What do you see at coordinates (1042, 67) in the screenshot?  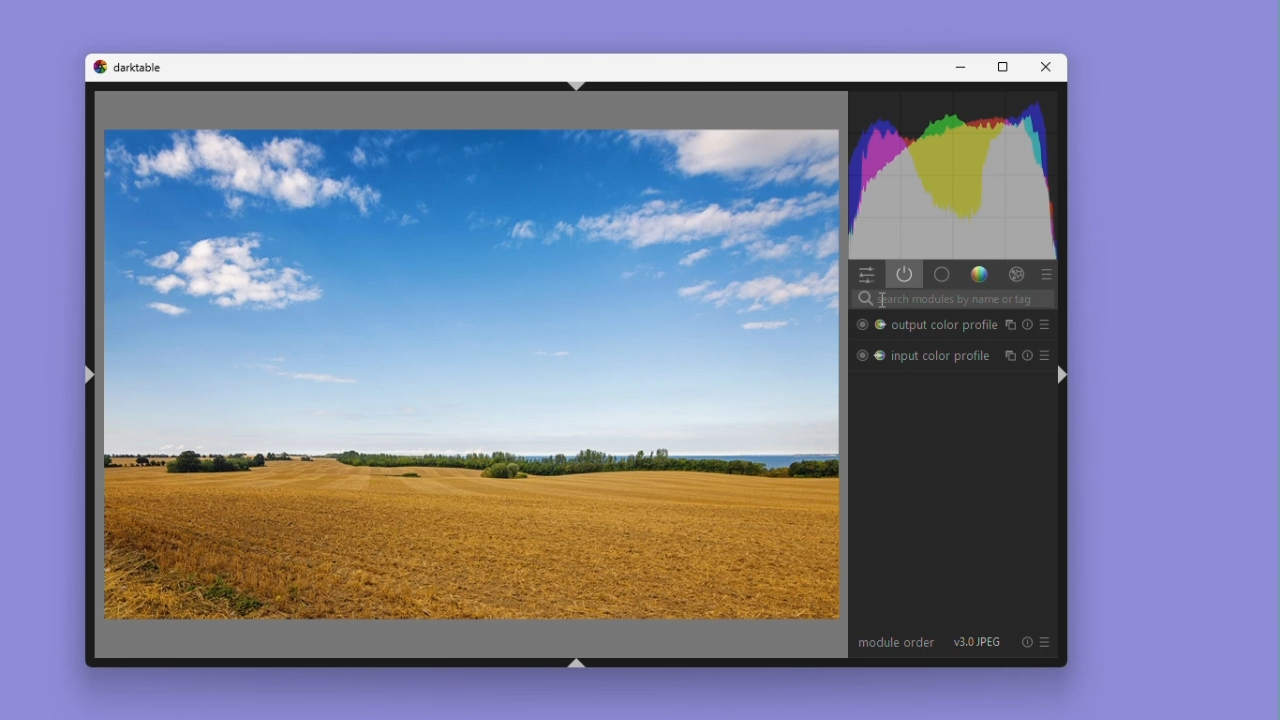 I see `Close` at bounding box center [1042, 67].